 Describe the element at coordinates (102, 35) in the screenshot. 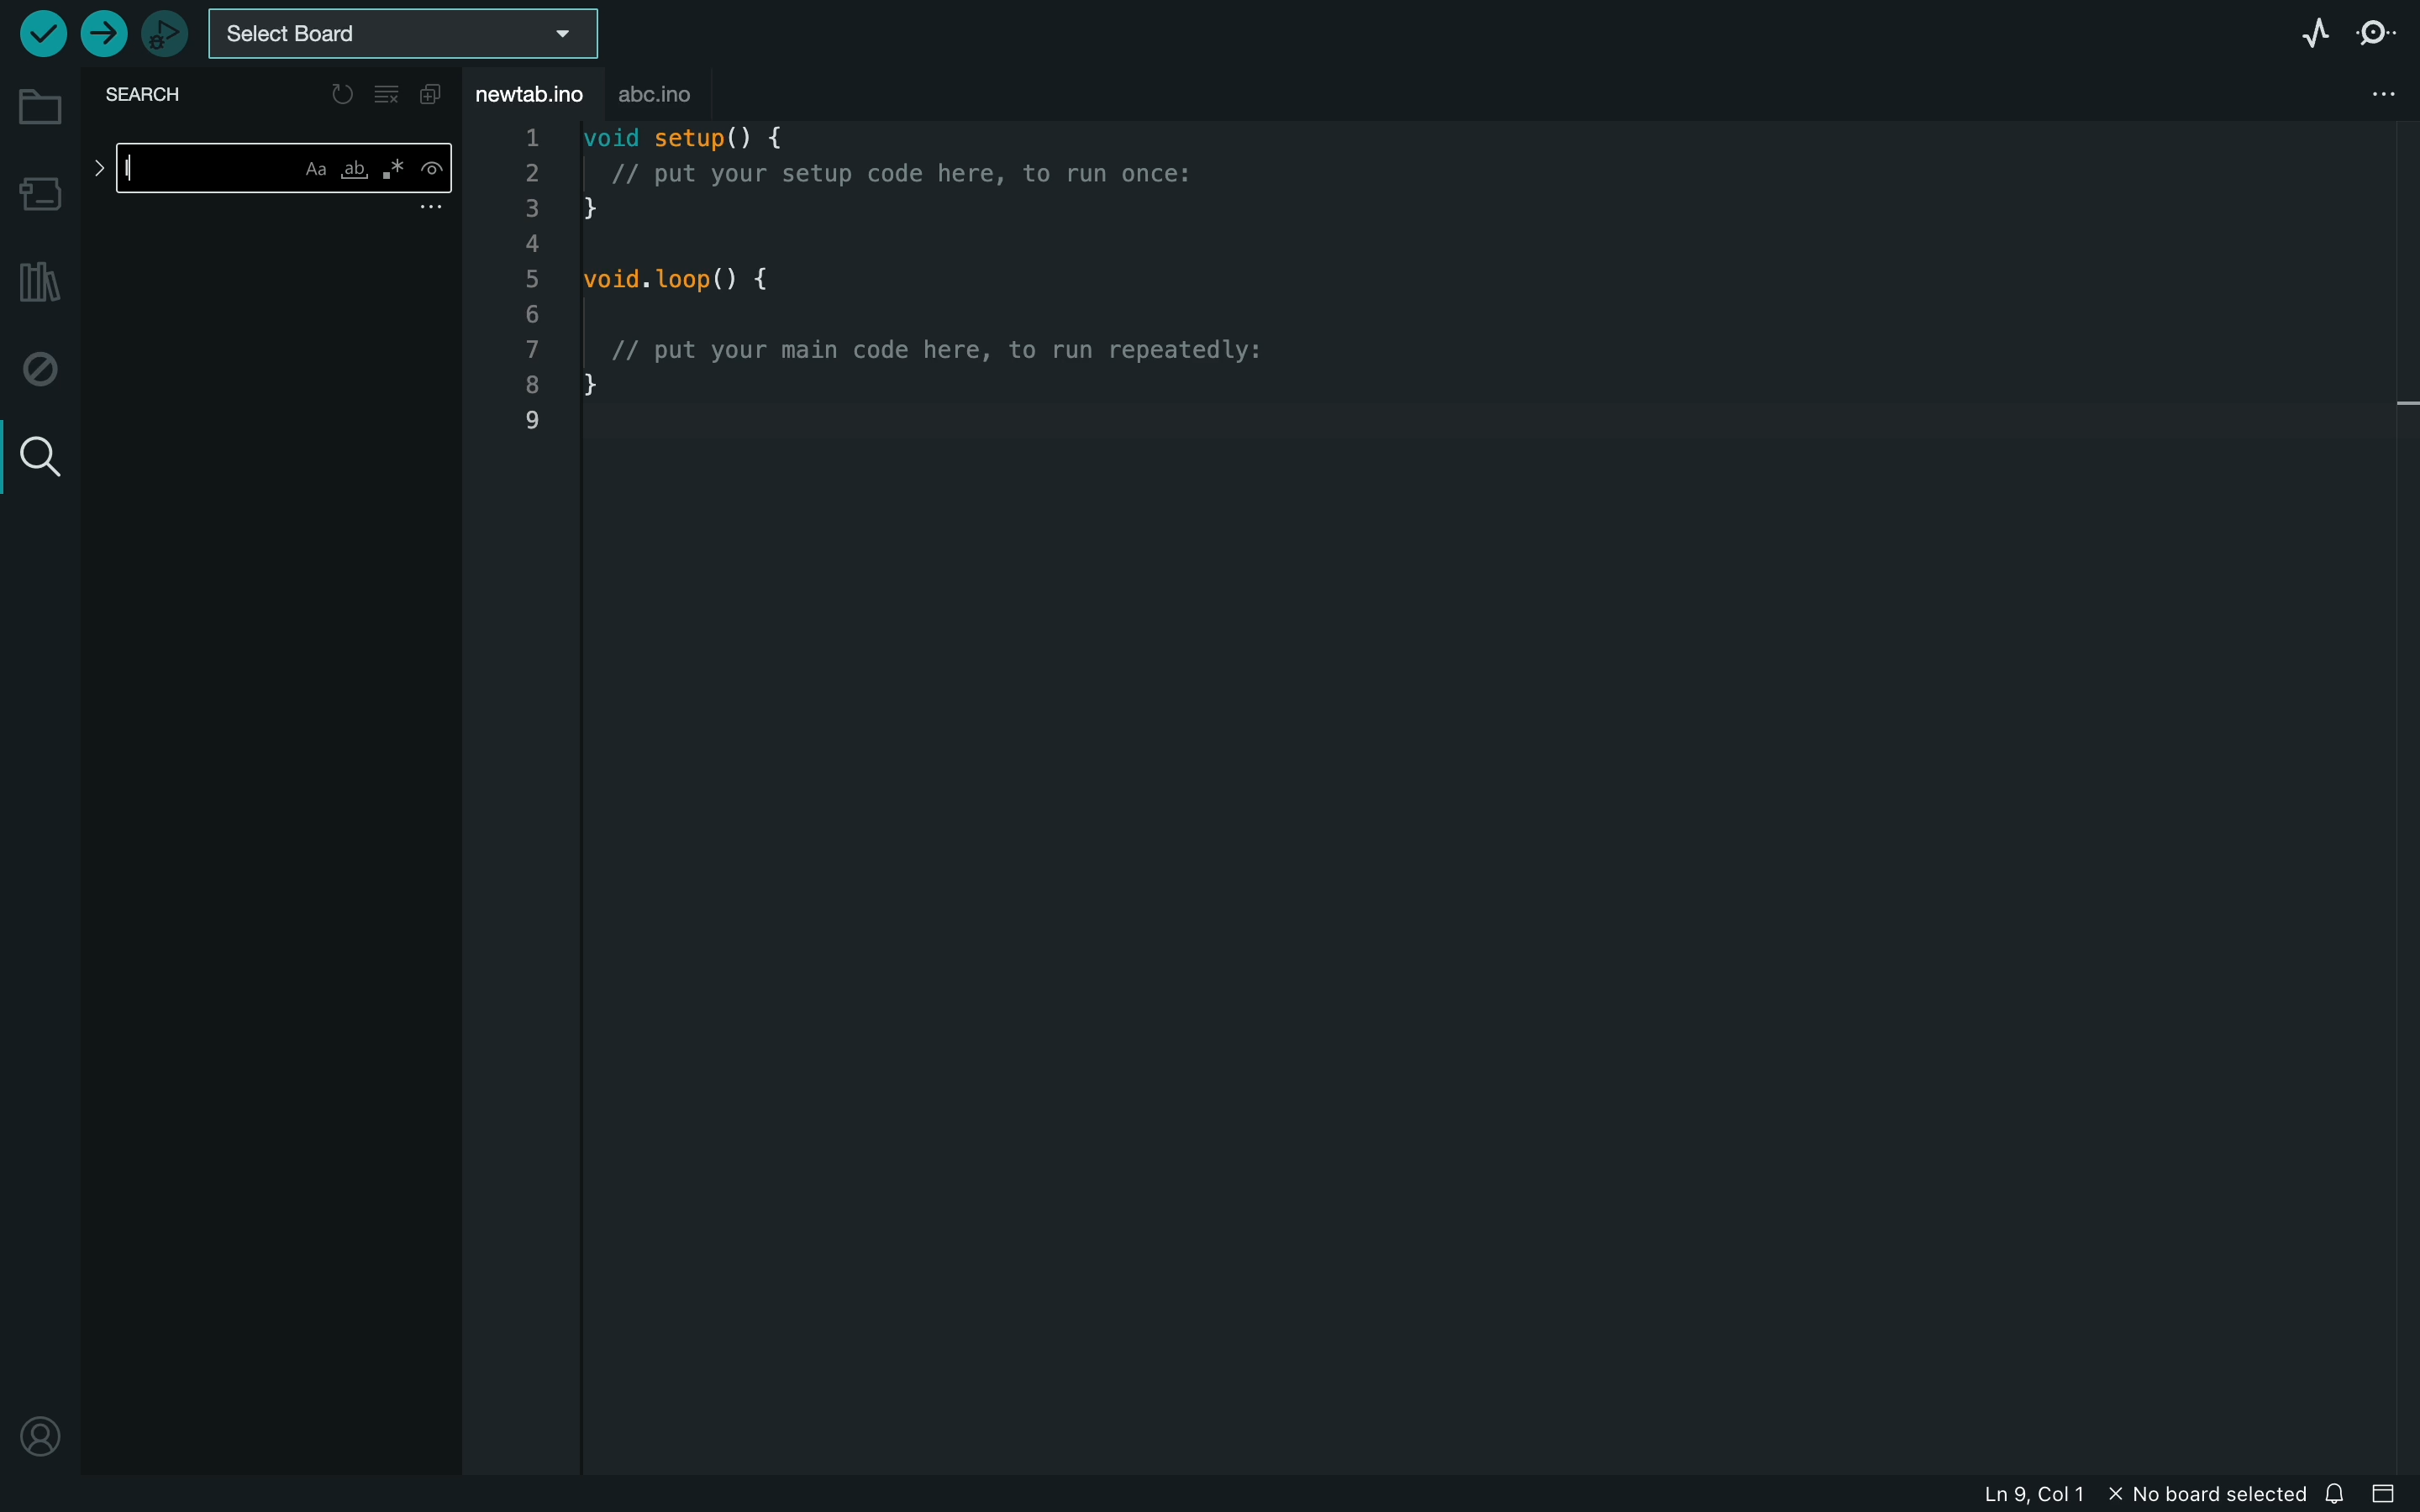

I see `upload` at that location.